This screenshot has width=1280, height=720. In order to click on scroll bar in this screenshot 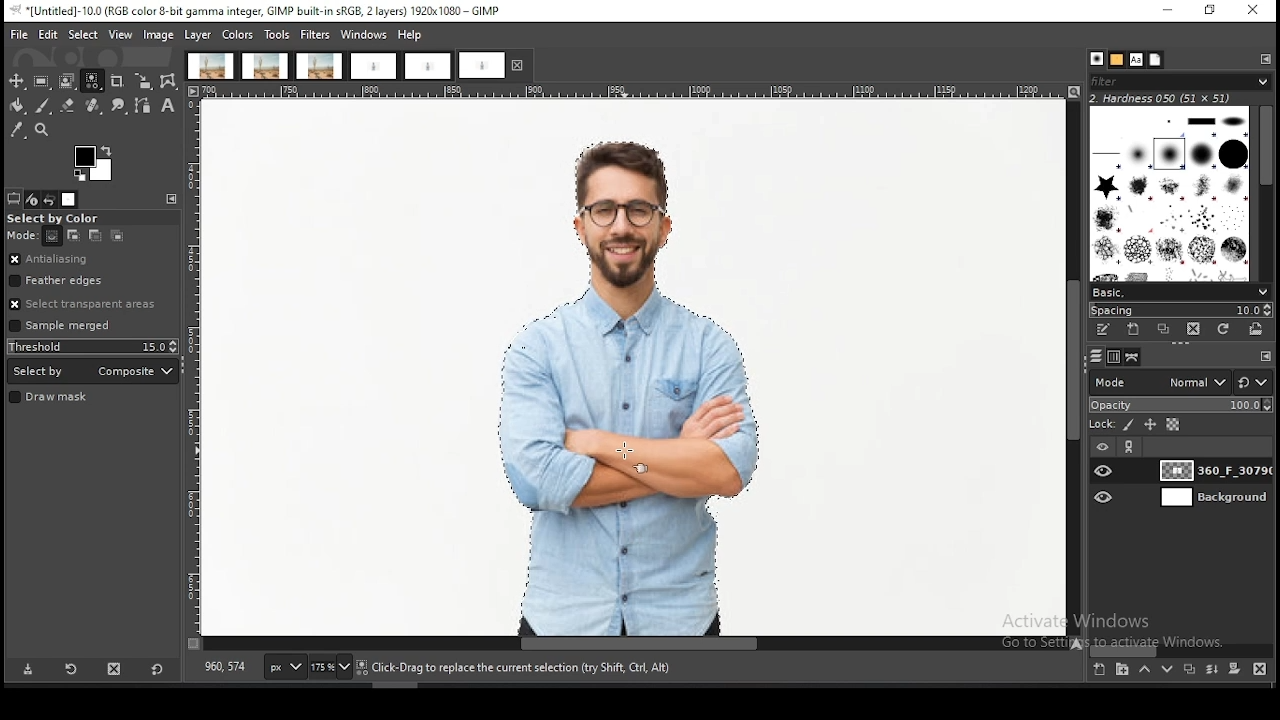, I will do `click(628, 644)`.